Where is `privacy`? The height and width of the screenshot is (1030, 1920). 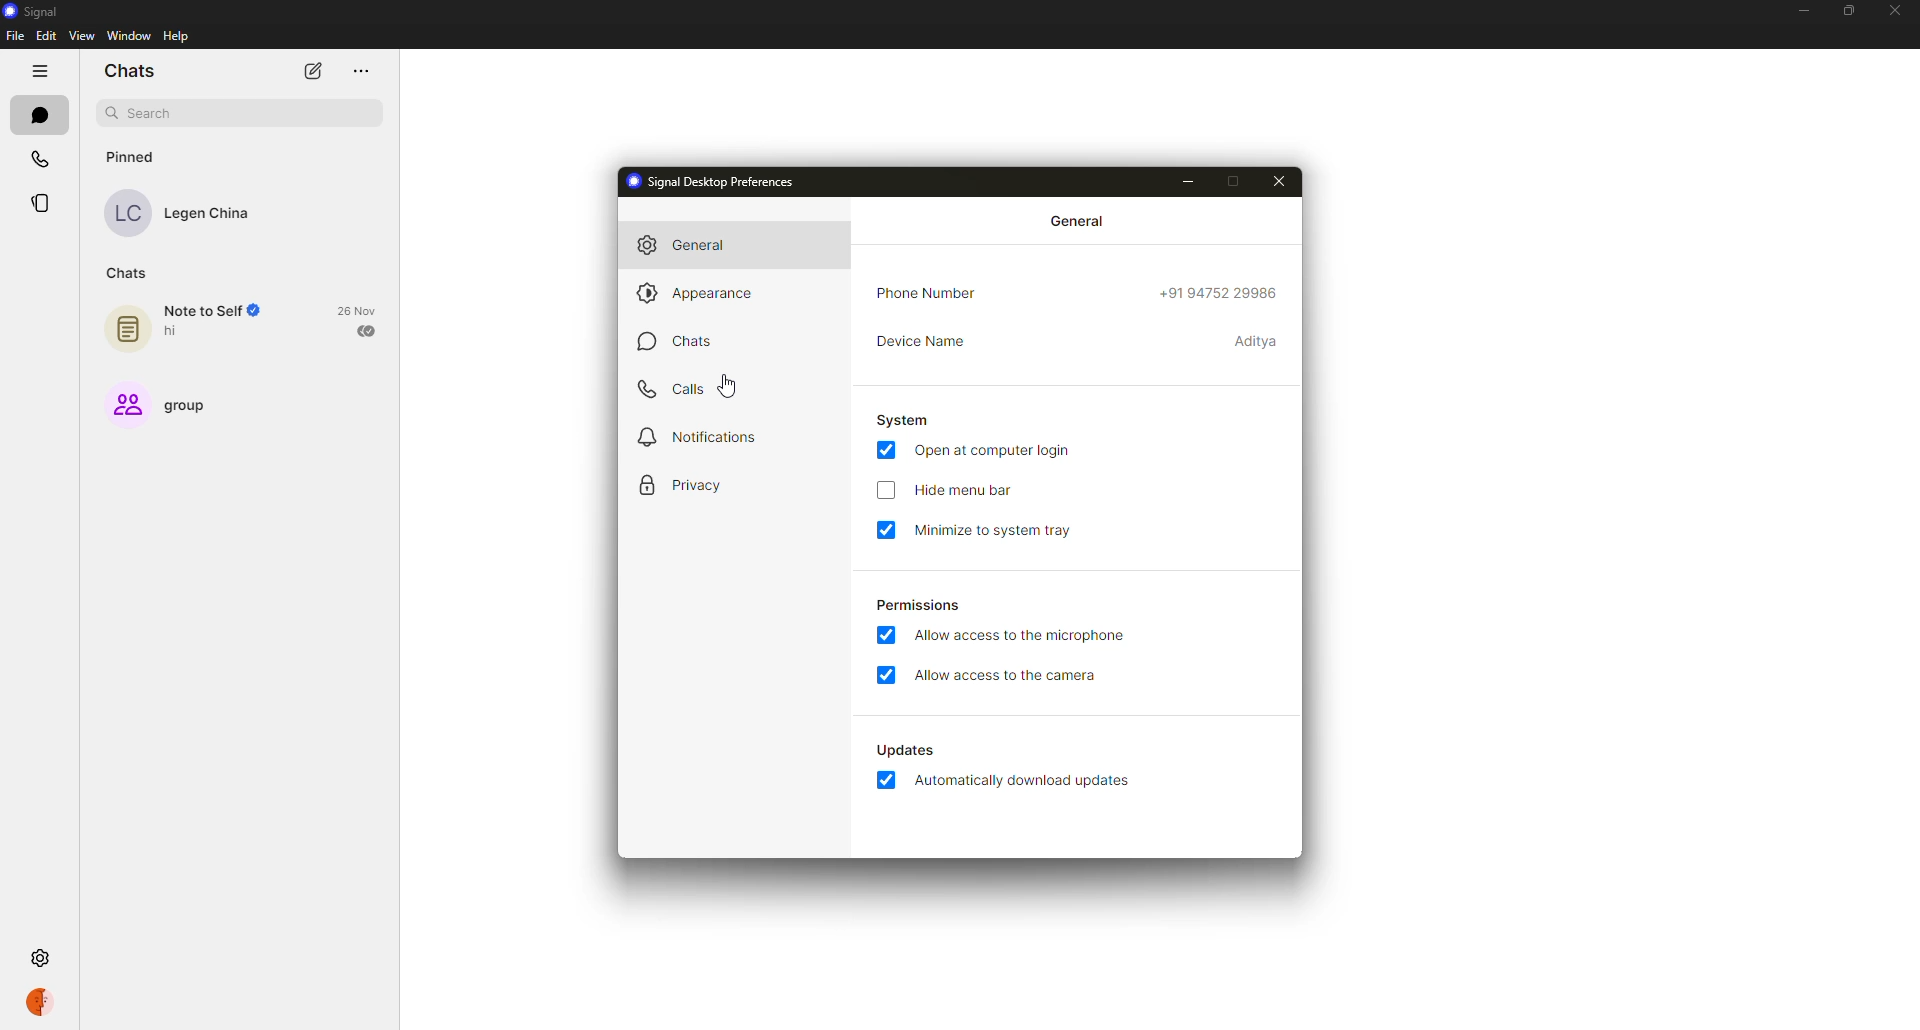 privacy is located at coordinates (686, 483).